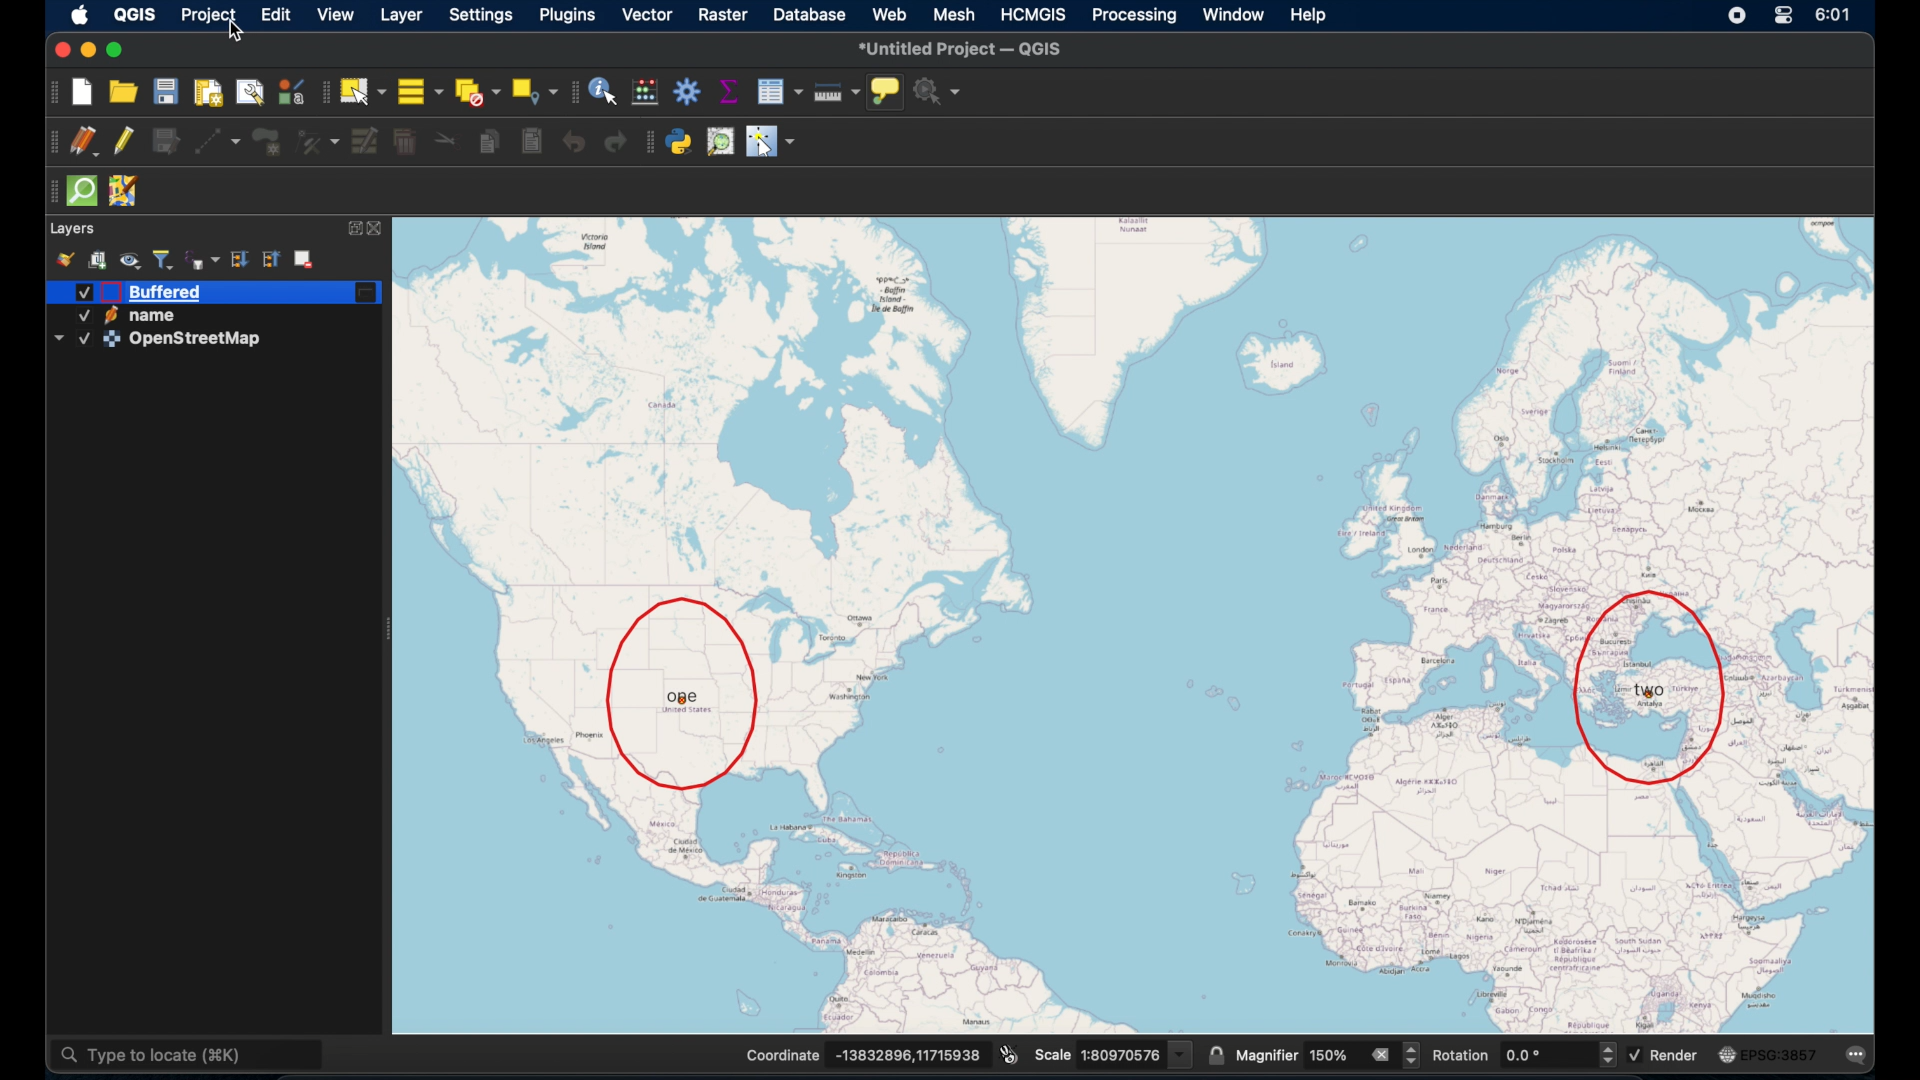 The height and width of the screenshot is (1080, 1920). What do you see at coordinates (88, 48) in the screenshot?
I see `minimize ` at bounding box center [88, 48].